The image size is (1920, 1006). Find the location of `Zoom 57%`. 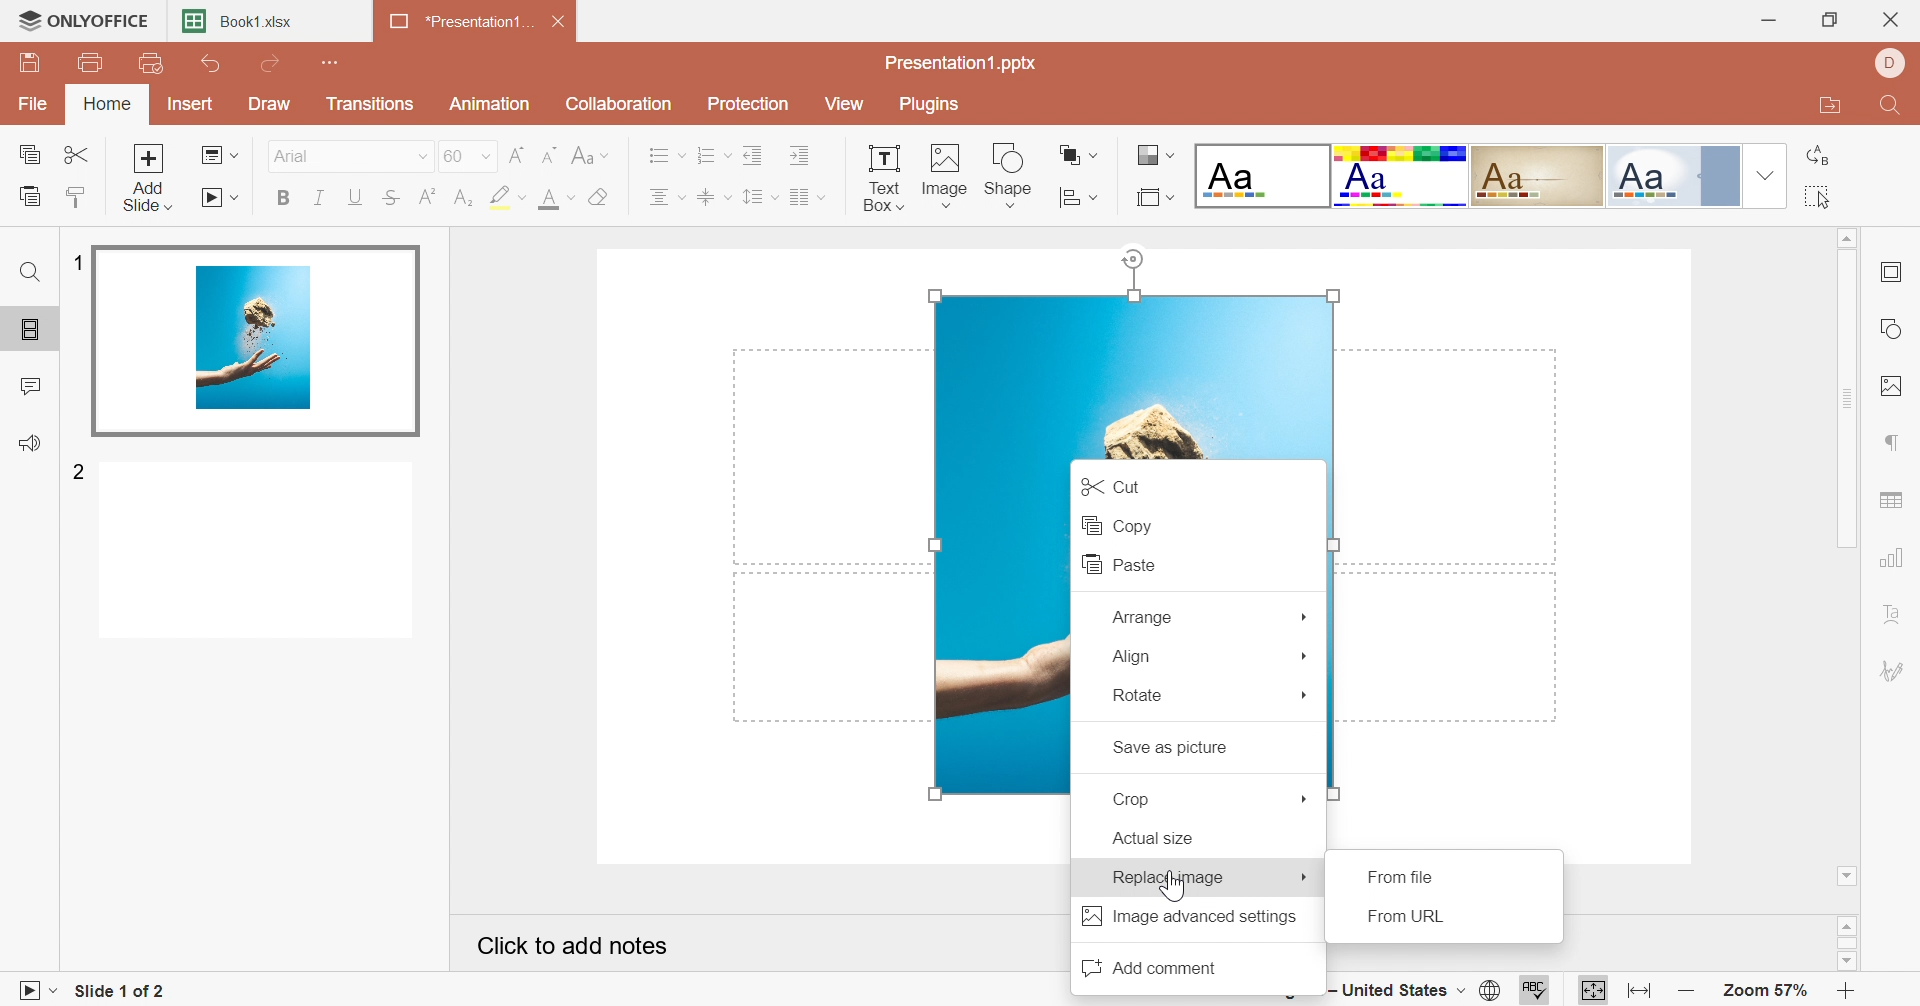

Zoom 57% is located at coordinates (1764, 991).